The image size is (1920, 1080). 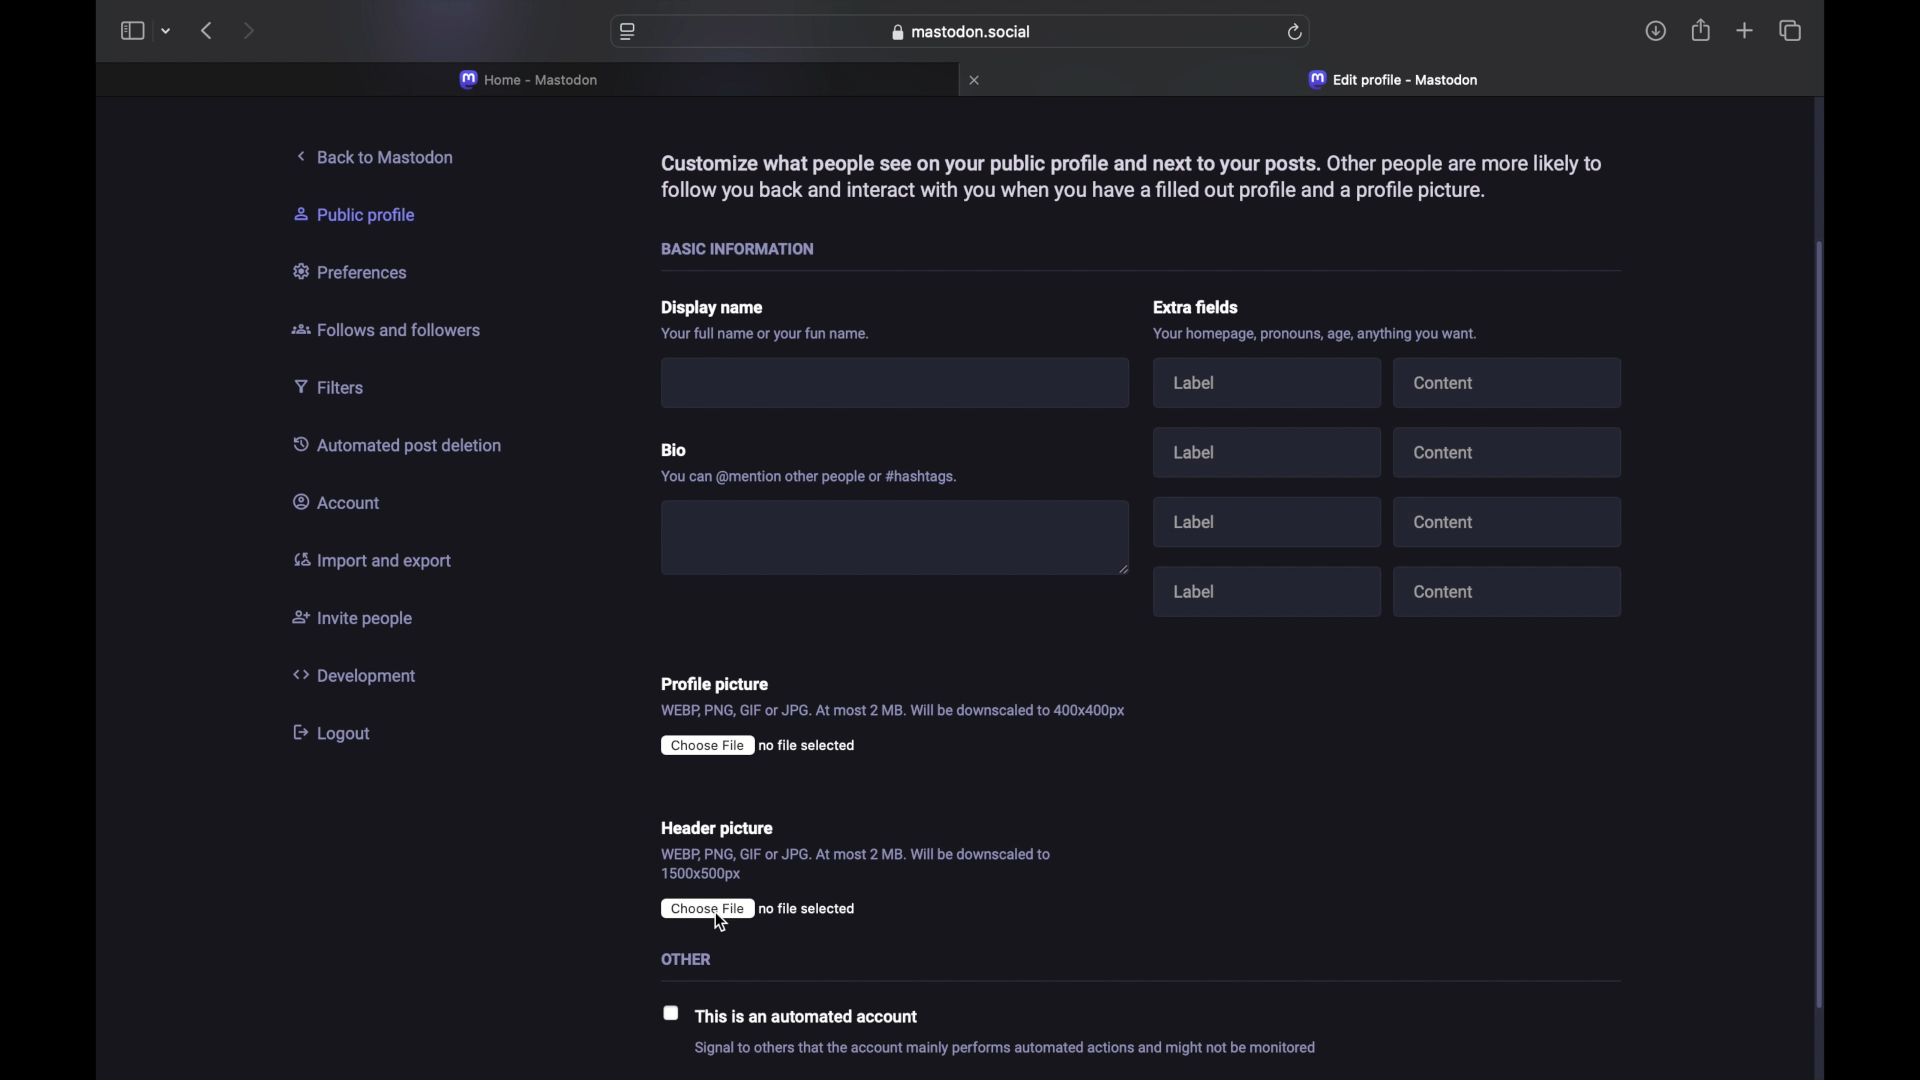 What do you see at coordinates (381, 157) in the screenshot?
I see `back to mastodon` at bounding box center [381, 157].